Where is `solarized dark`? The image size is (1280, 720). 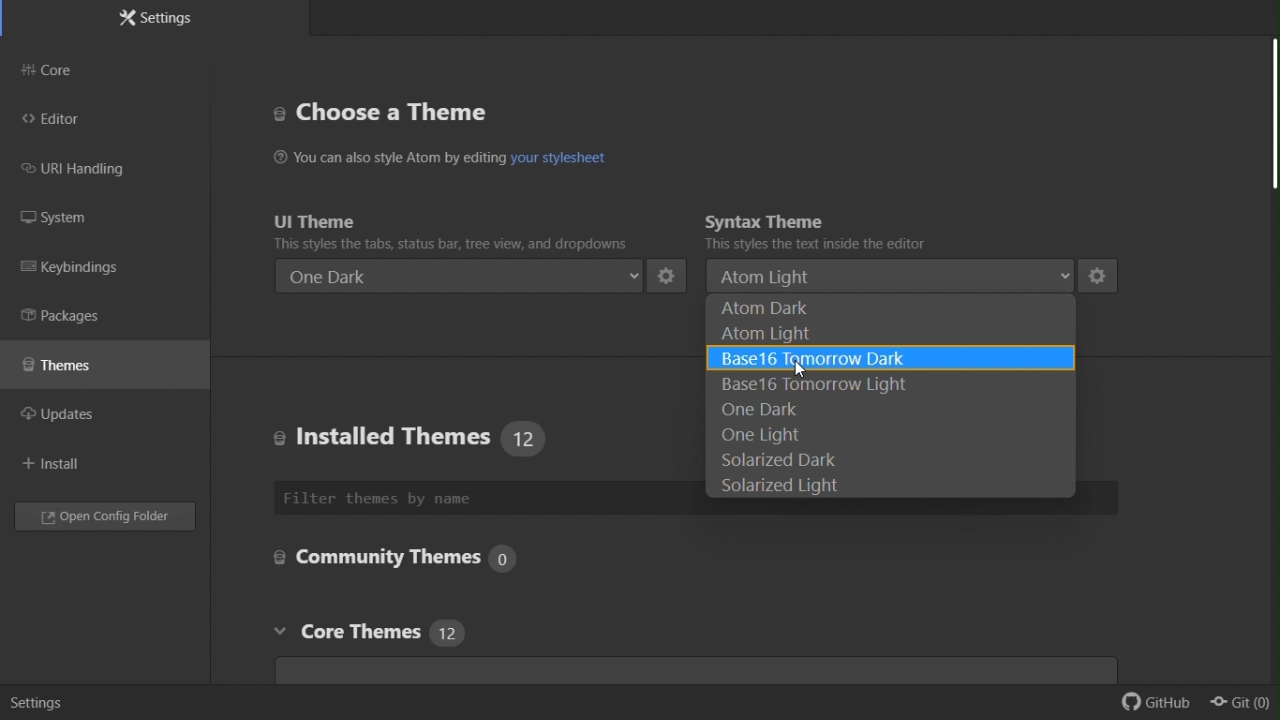
solarized dark is located at coordinates (891, 460).